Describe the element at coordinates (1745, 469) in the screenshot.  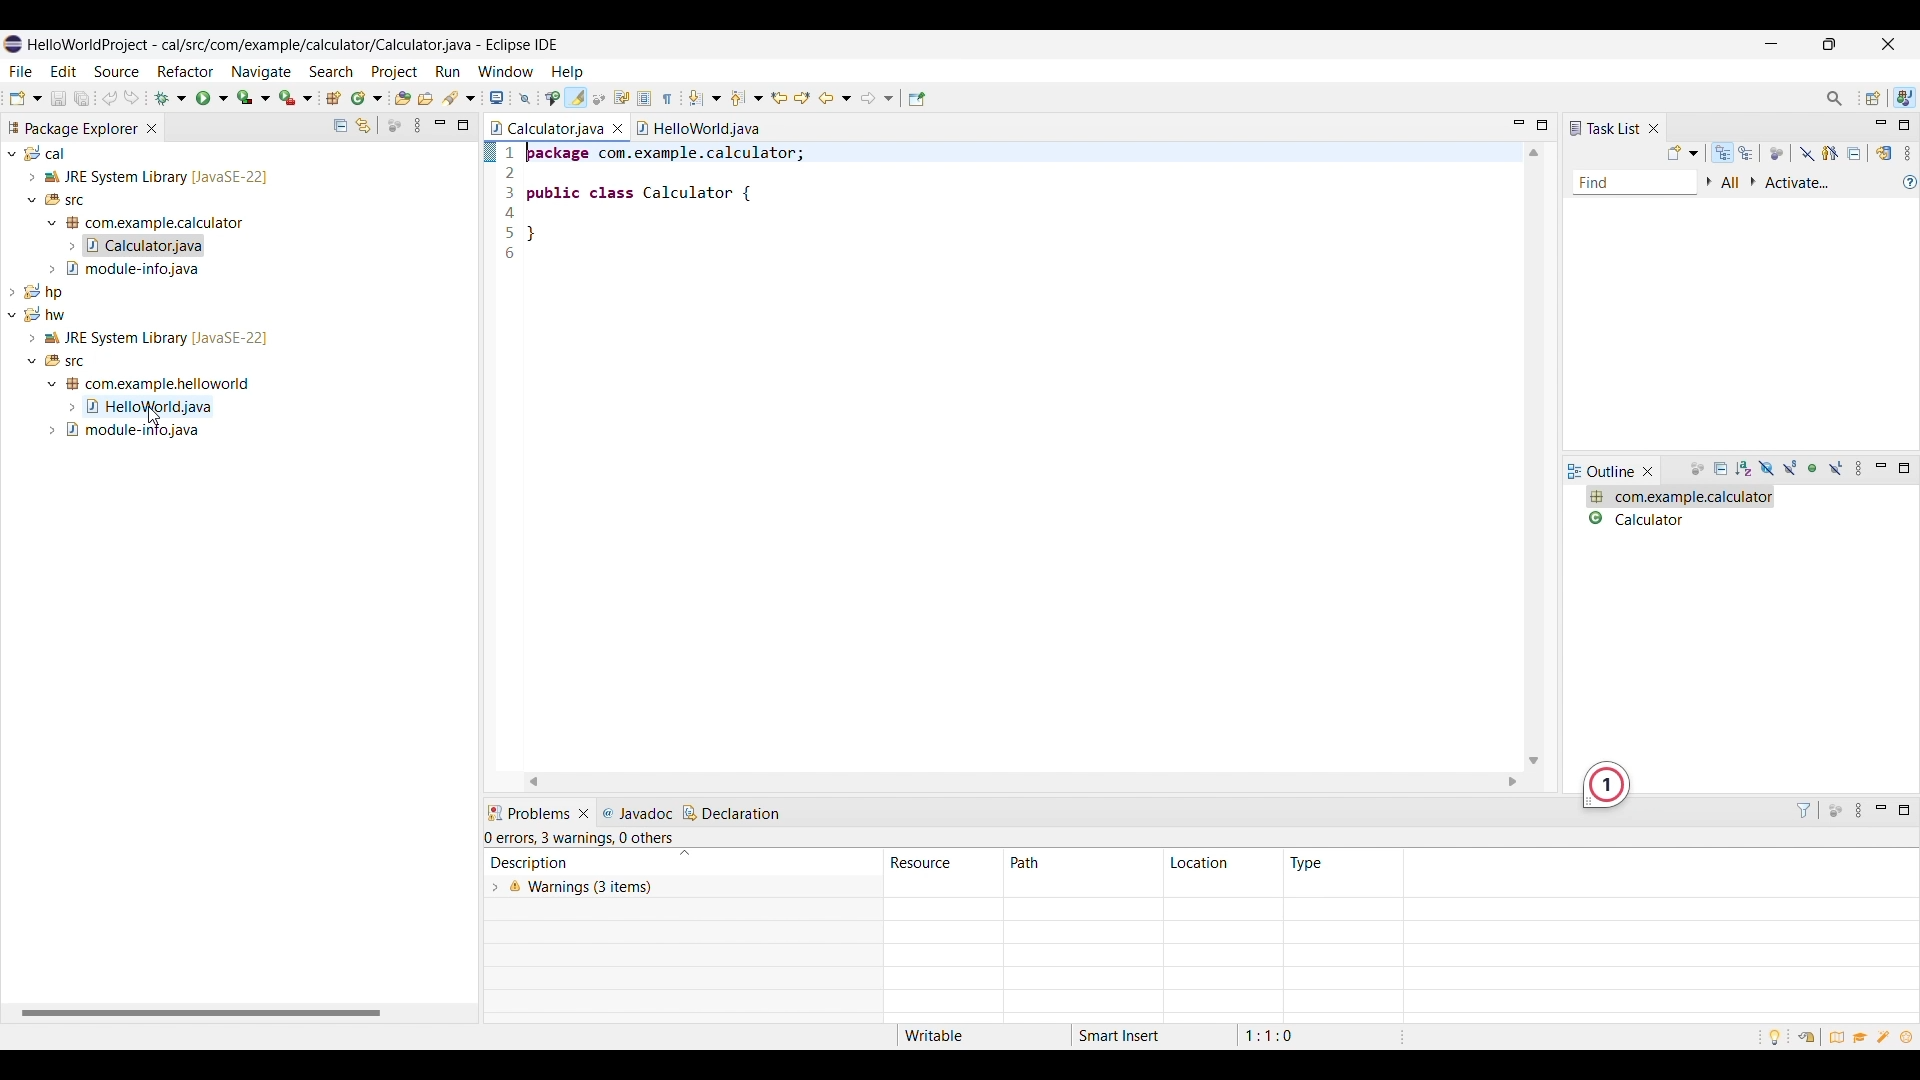
I see `Sort` at that location.